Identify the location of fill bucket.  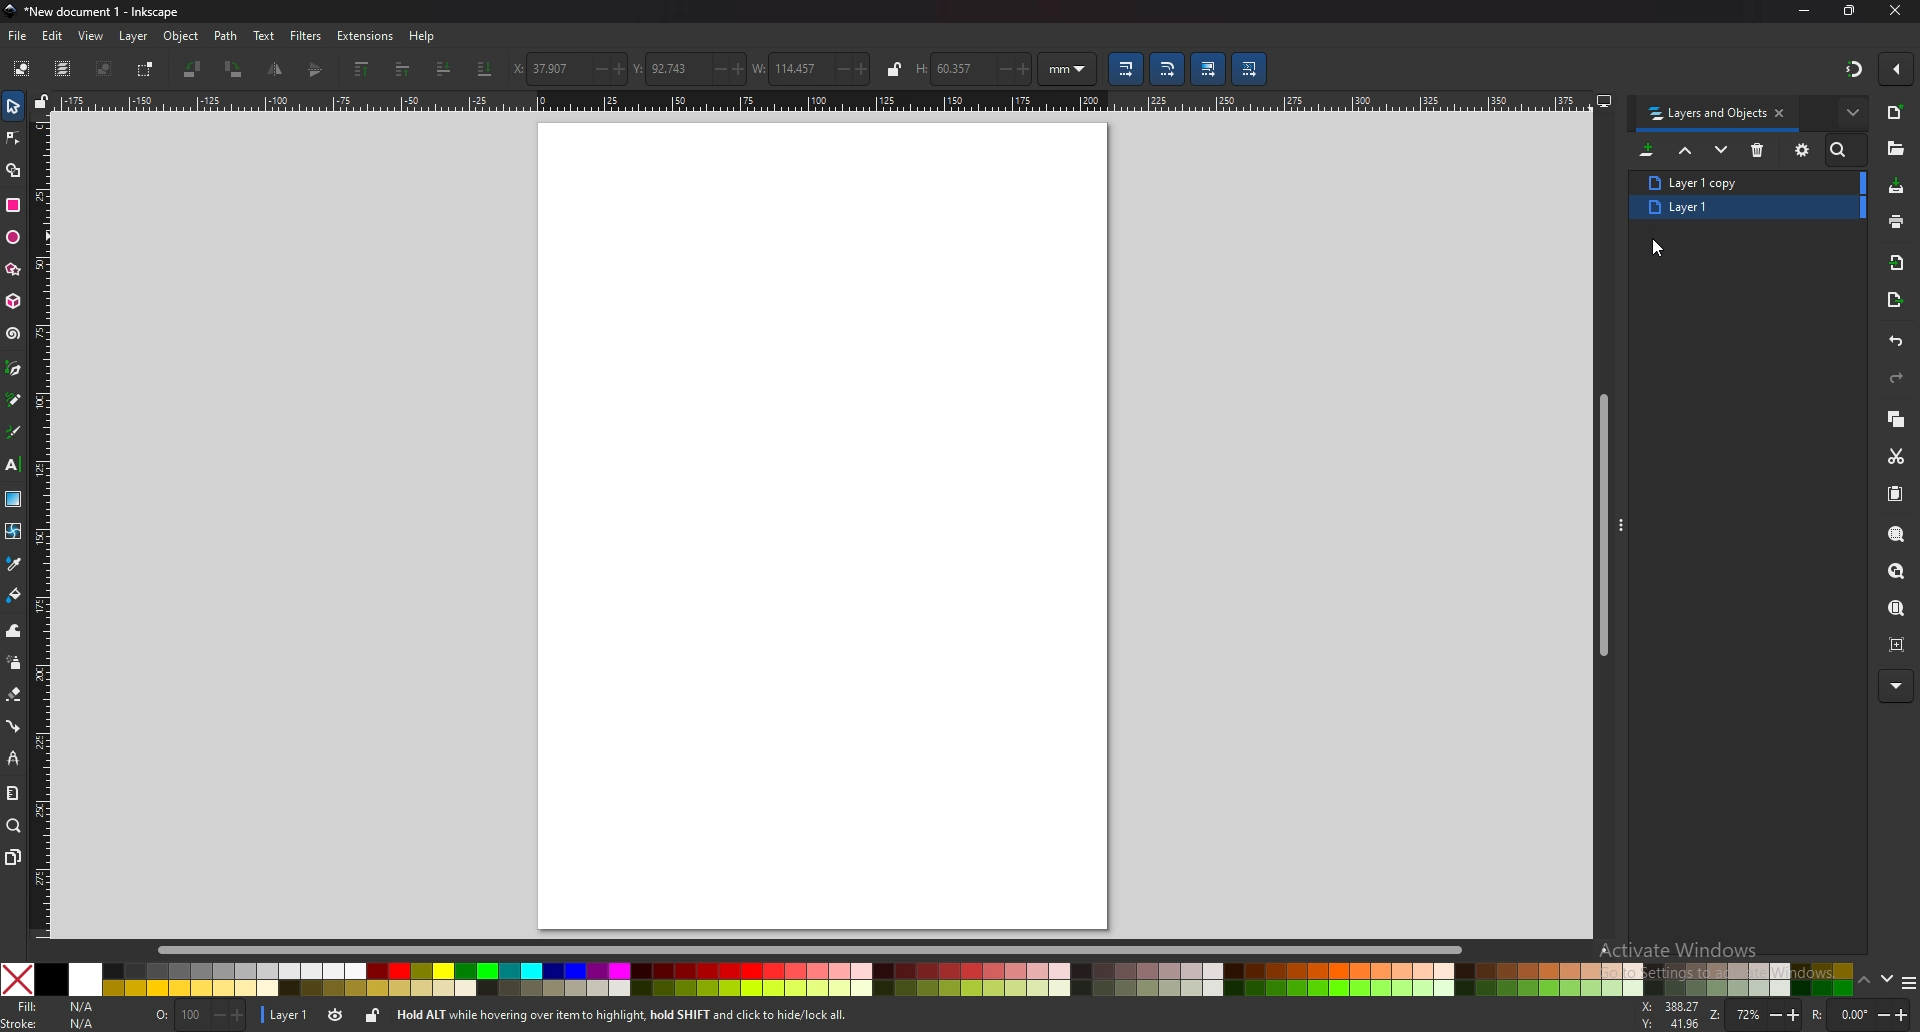
(15, 594).